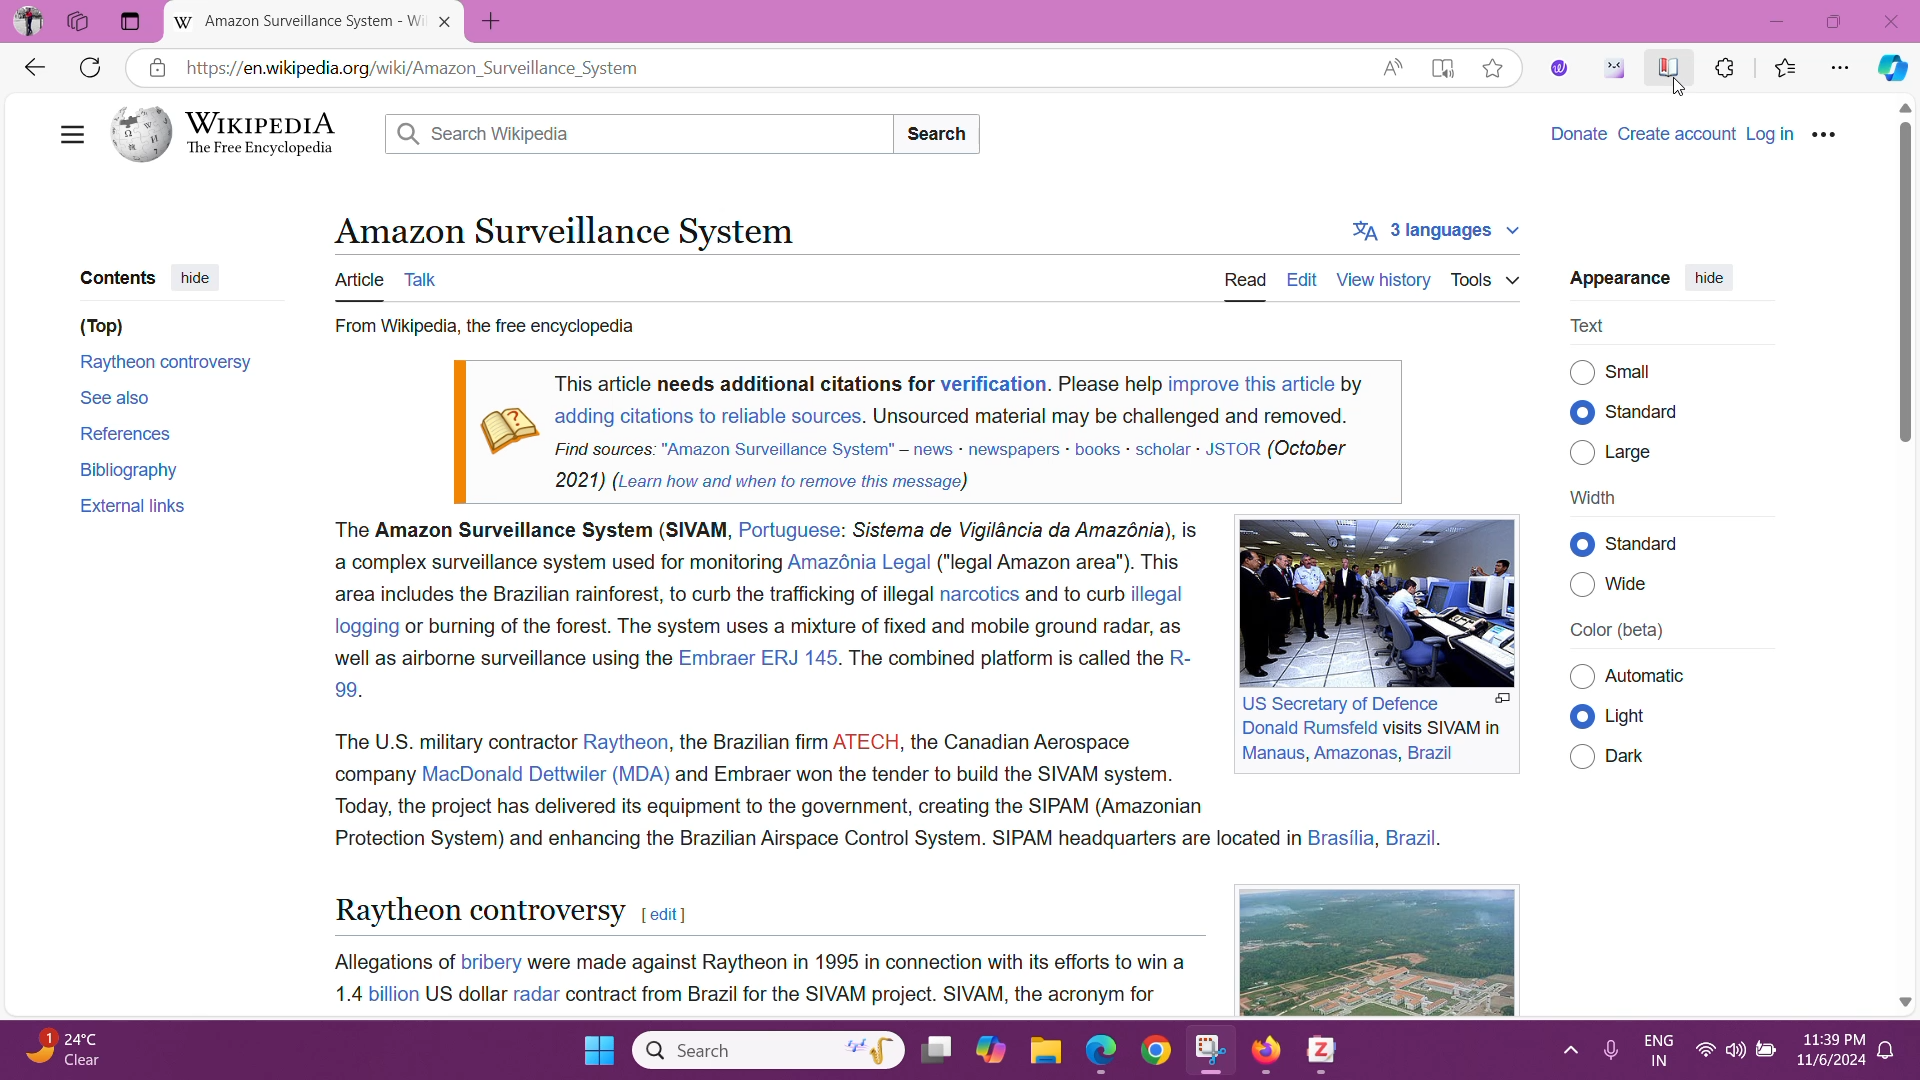 This screenshot has height=1080, width=1920. What do you see at coordinates (343, 993) in the screenshot?
I see `14` at bounding box center [343, 993].